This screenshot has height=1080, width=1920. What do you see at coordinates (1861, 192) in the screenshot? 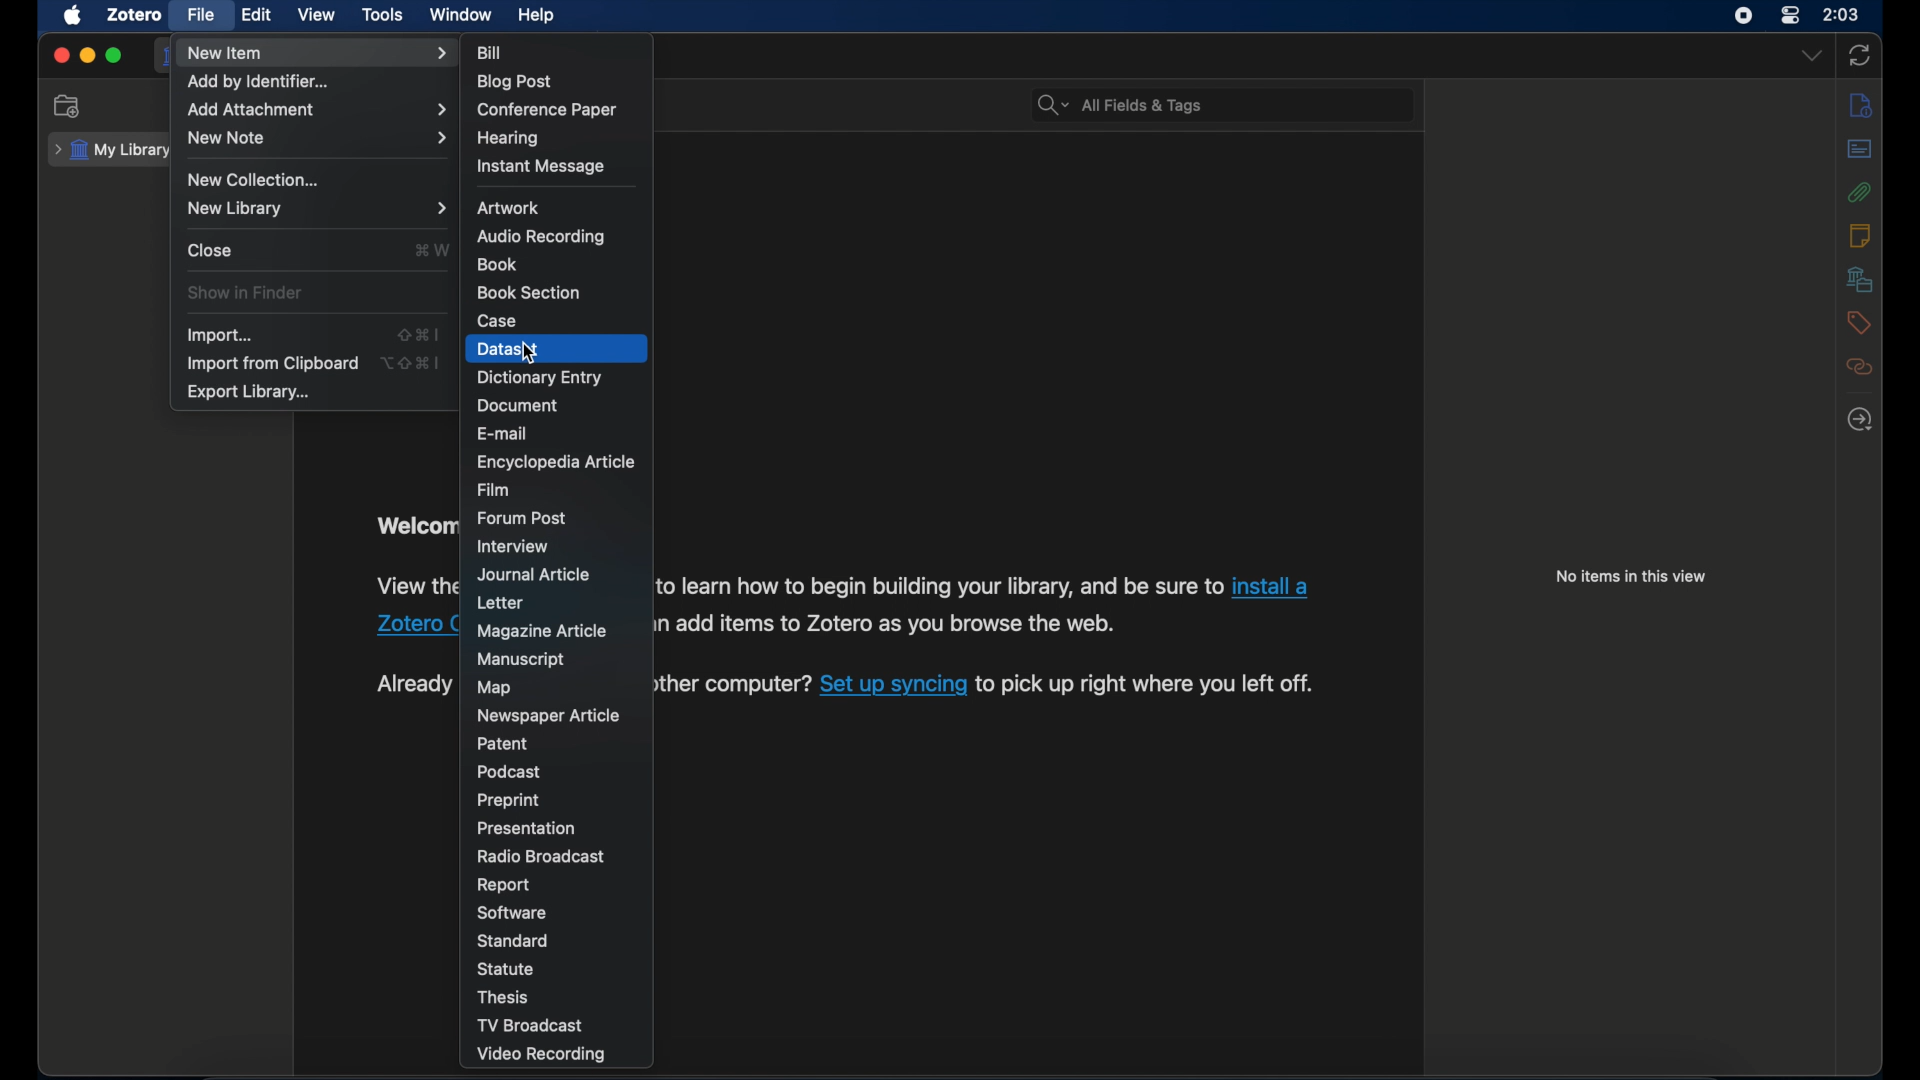
I see `attachments` at bounding box center [1861, 192].